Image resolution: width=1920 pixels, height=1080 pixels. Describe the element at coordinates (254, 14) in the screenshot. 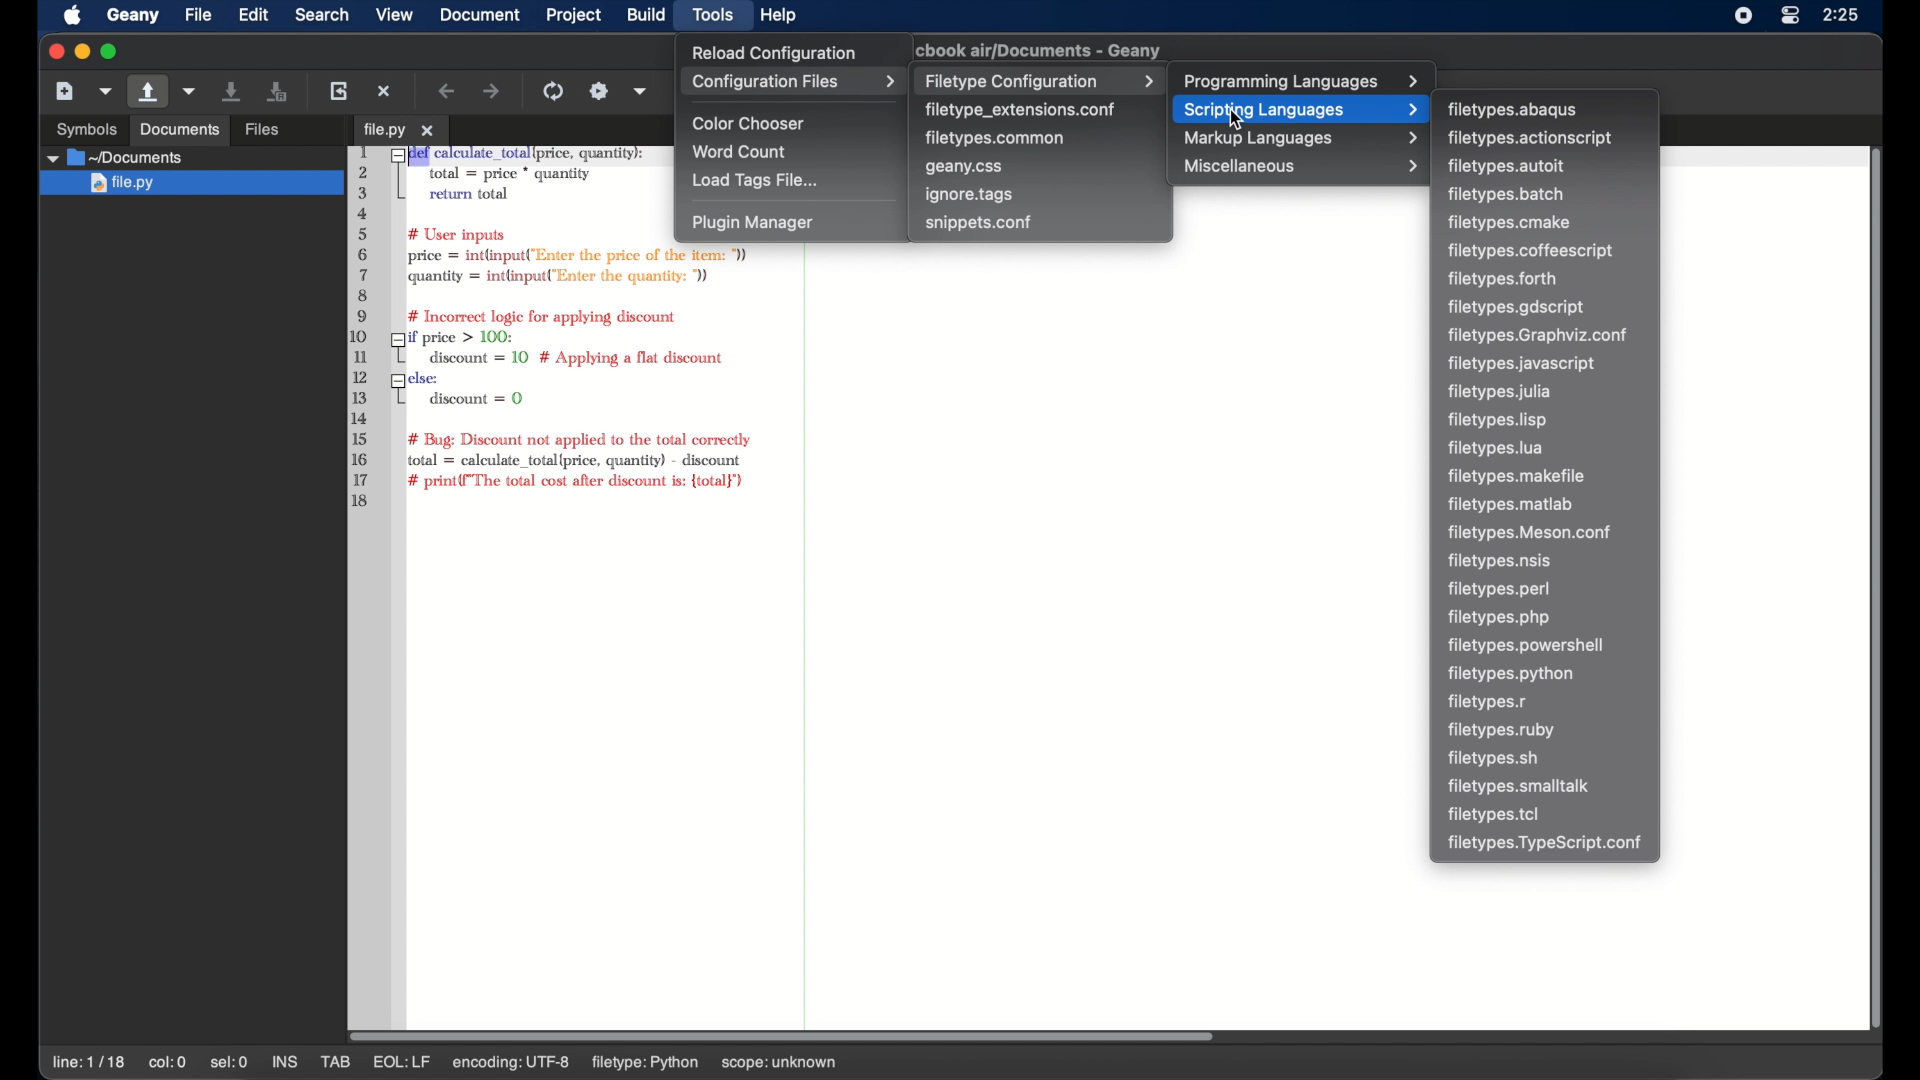

I see `edit` at that location.